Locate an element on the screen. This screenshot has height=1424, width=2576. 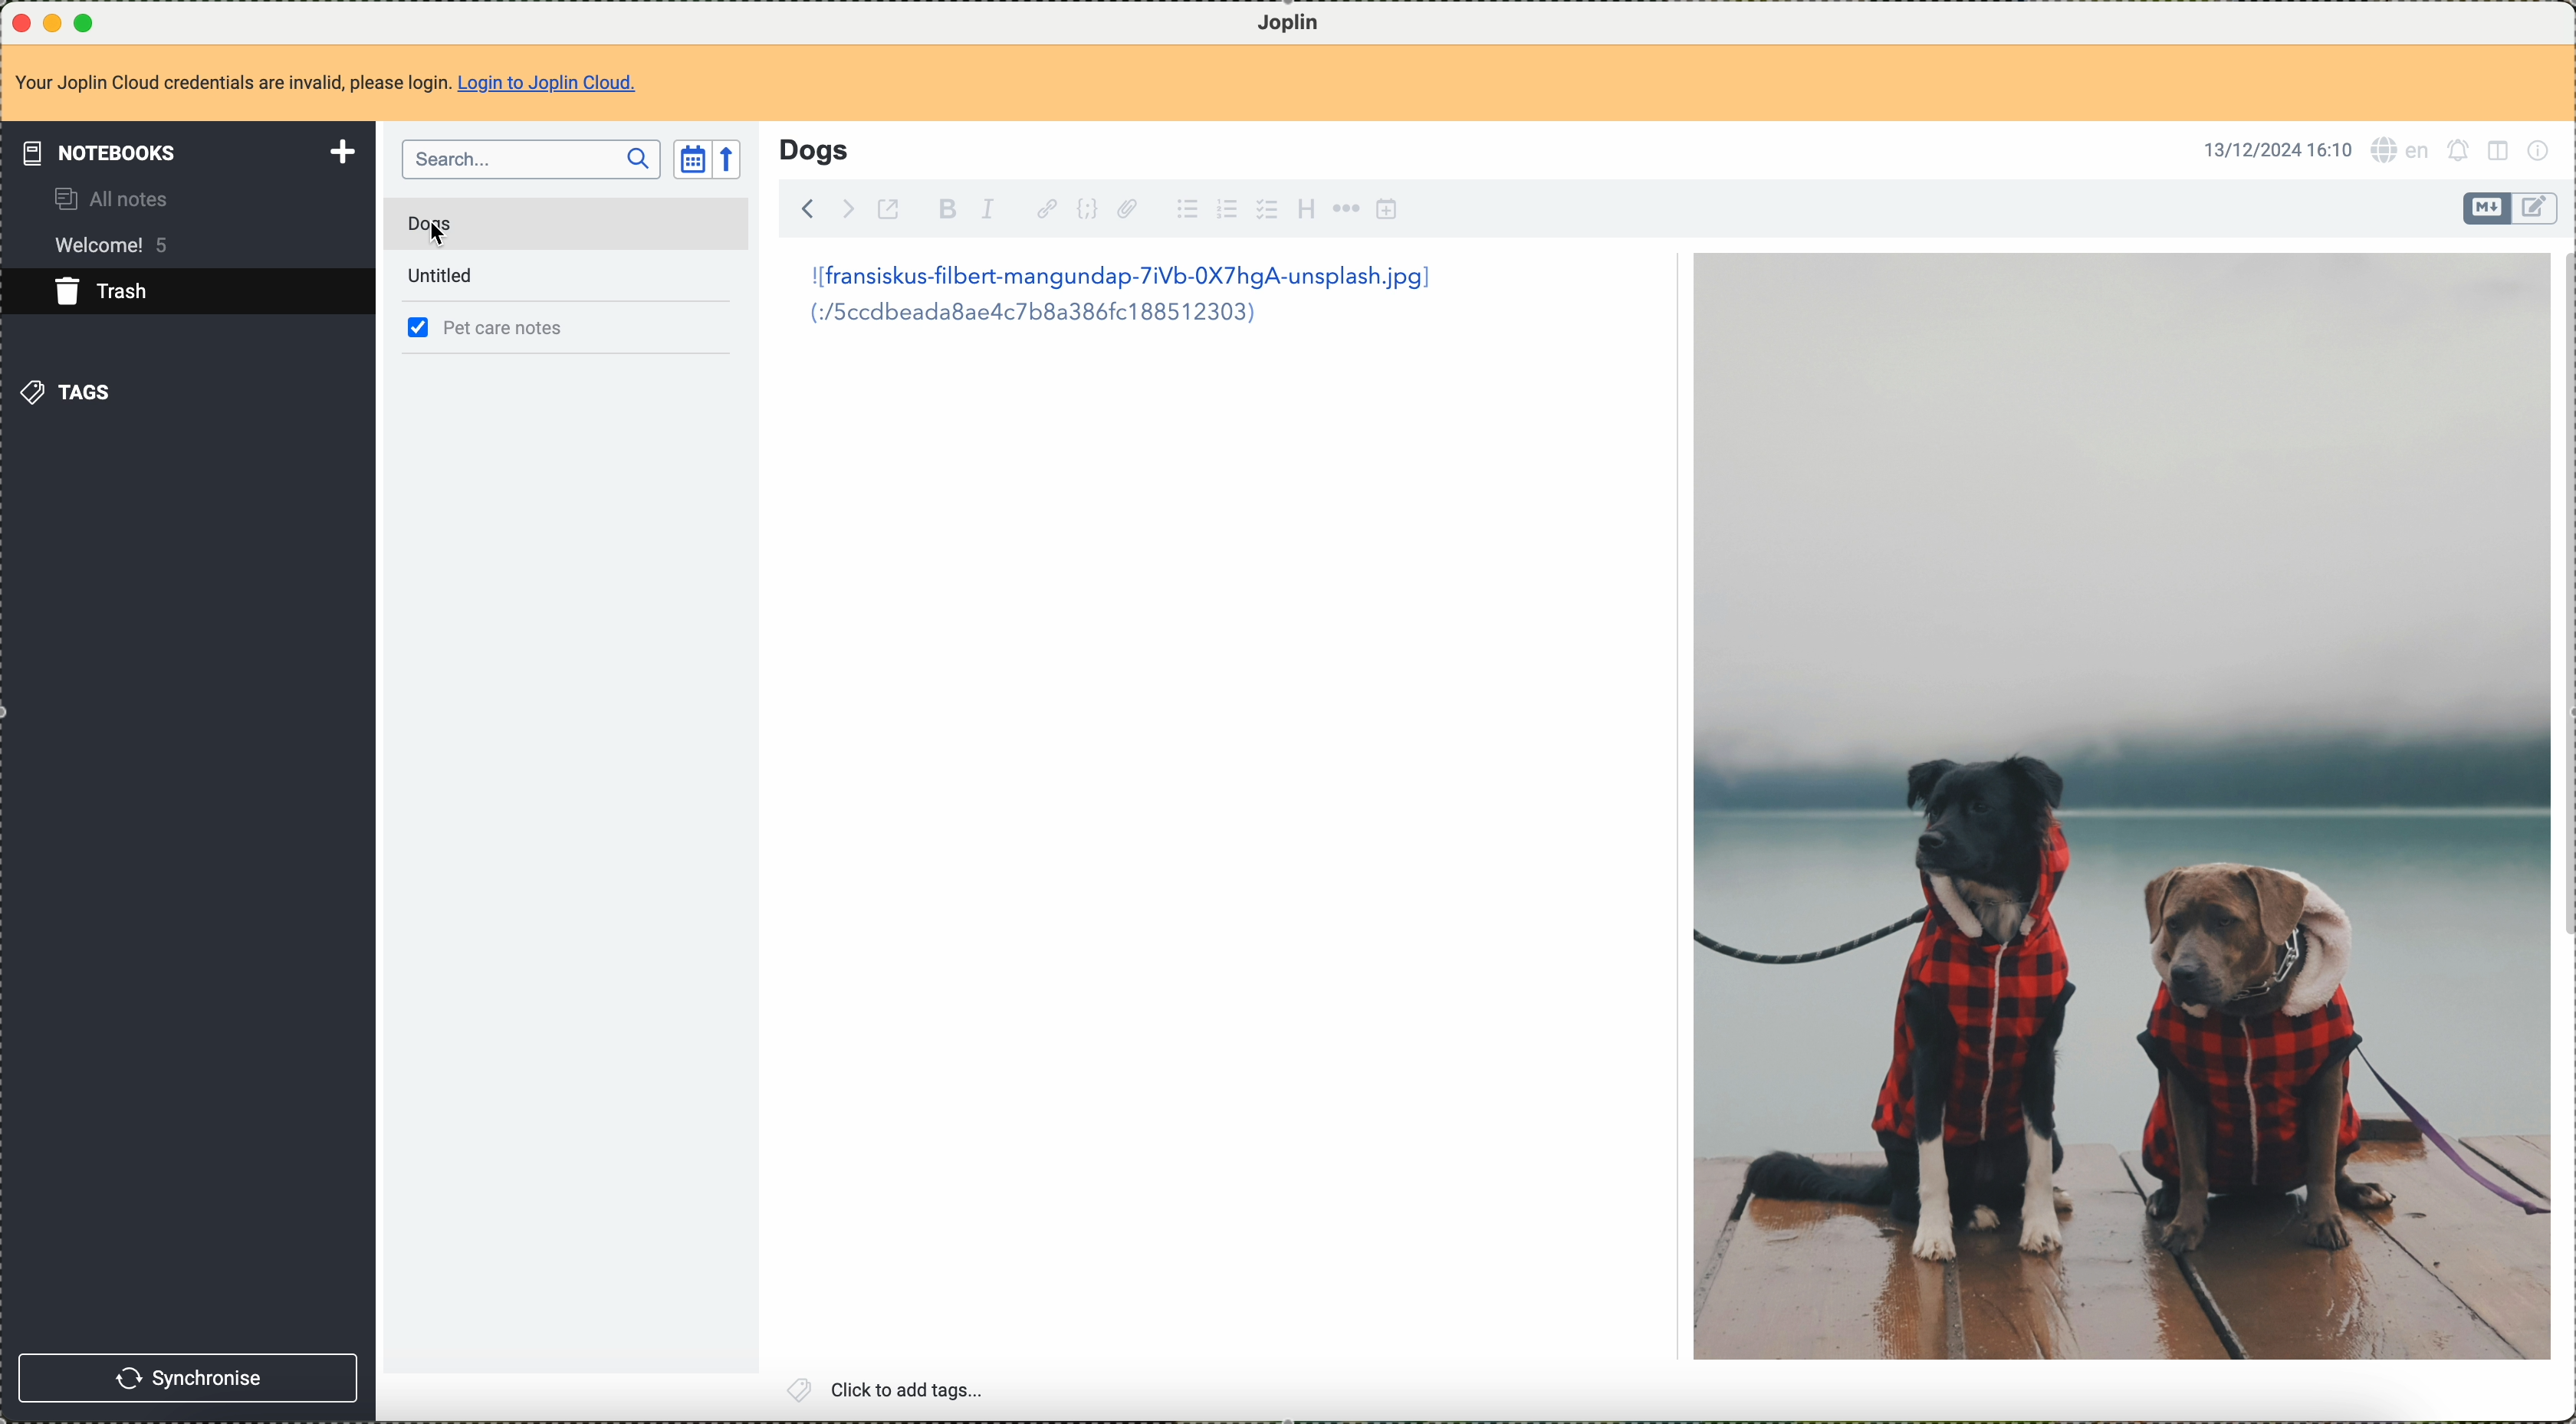
toggle editor is located at coordinates (2537, 207).